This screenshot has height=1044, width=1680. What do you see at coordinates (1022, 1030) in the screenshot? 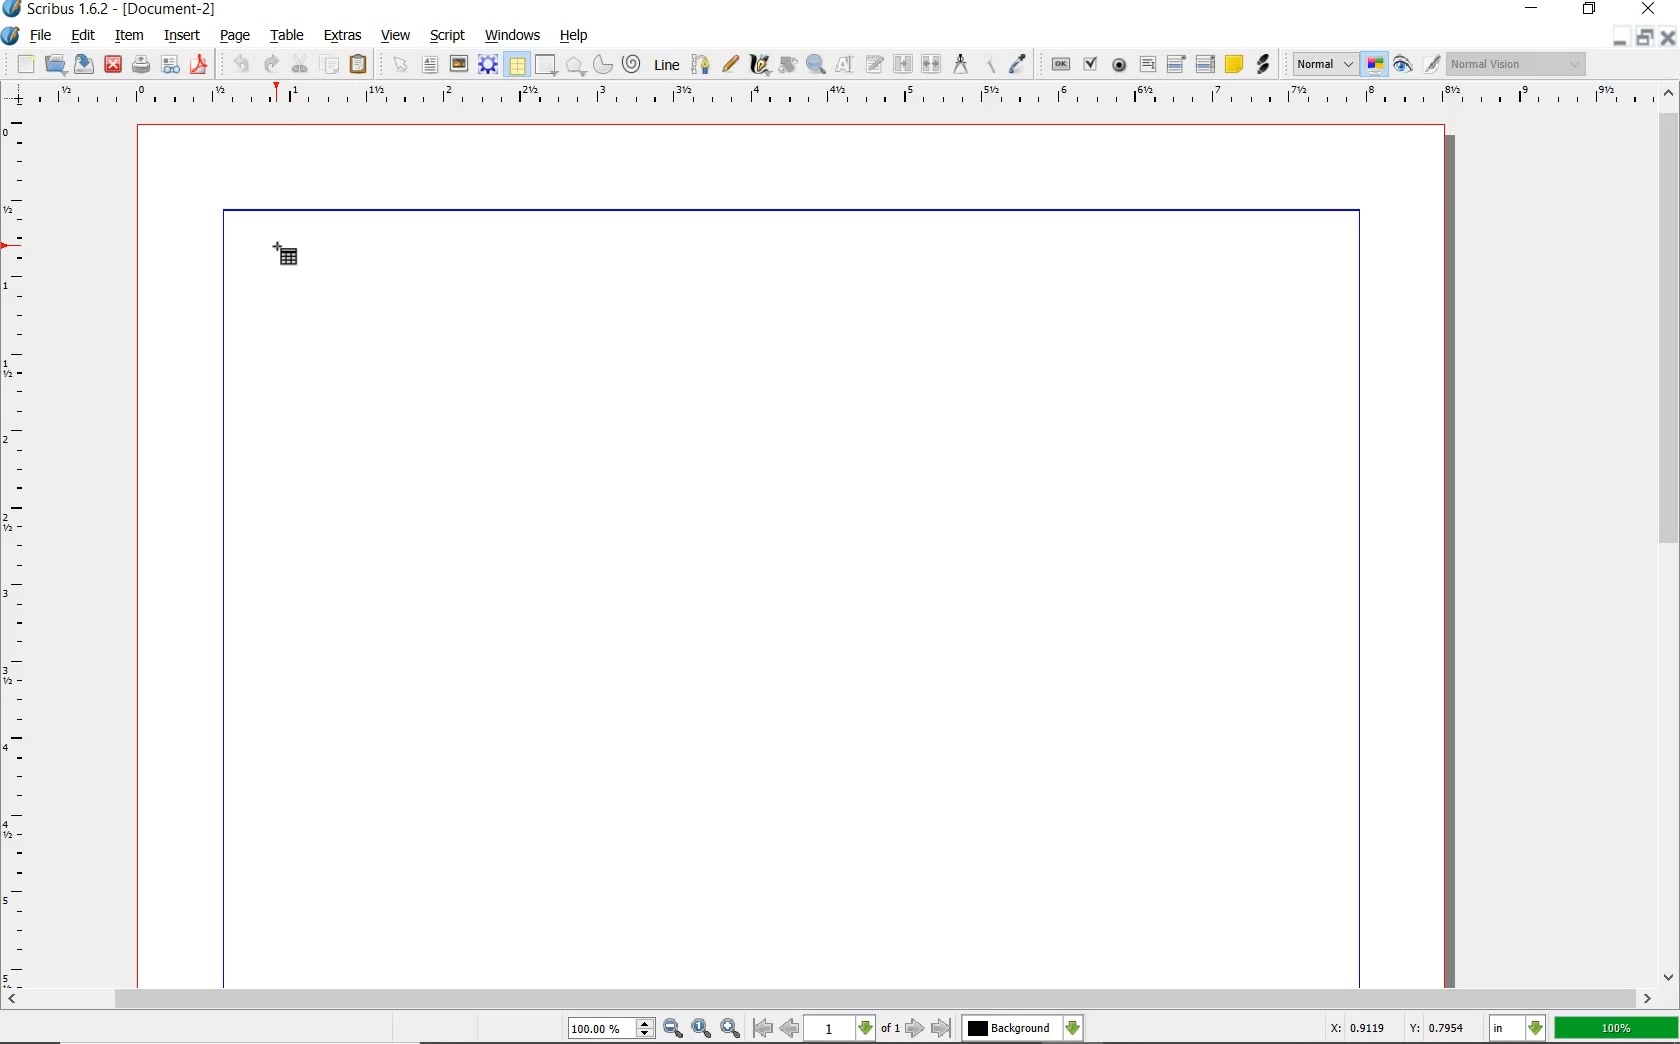
I see `select the current layer` at bounding box center [1022, 1030].